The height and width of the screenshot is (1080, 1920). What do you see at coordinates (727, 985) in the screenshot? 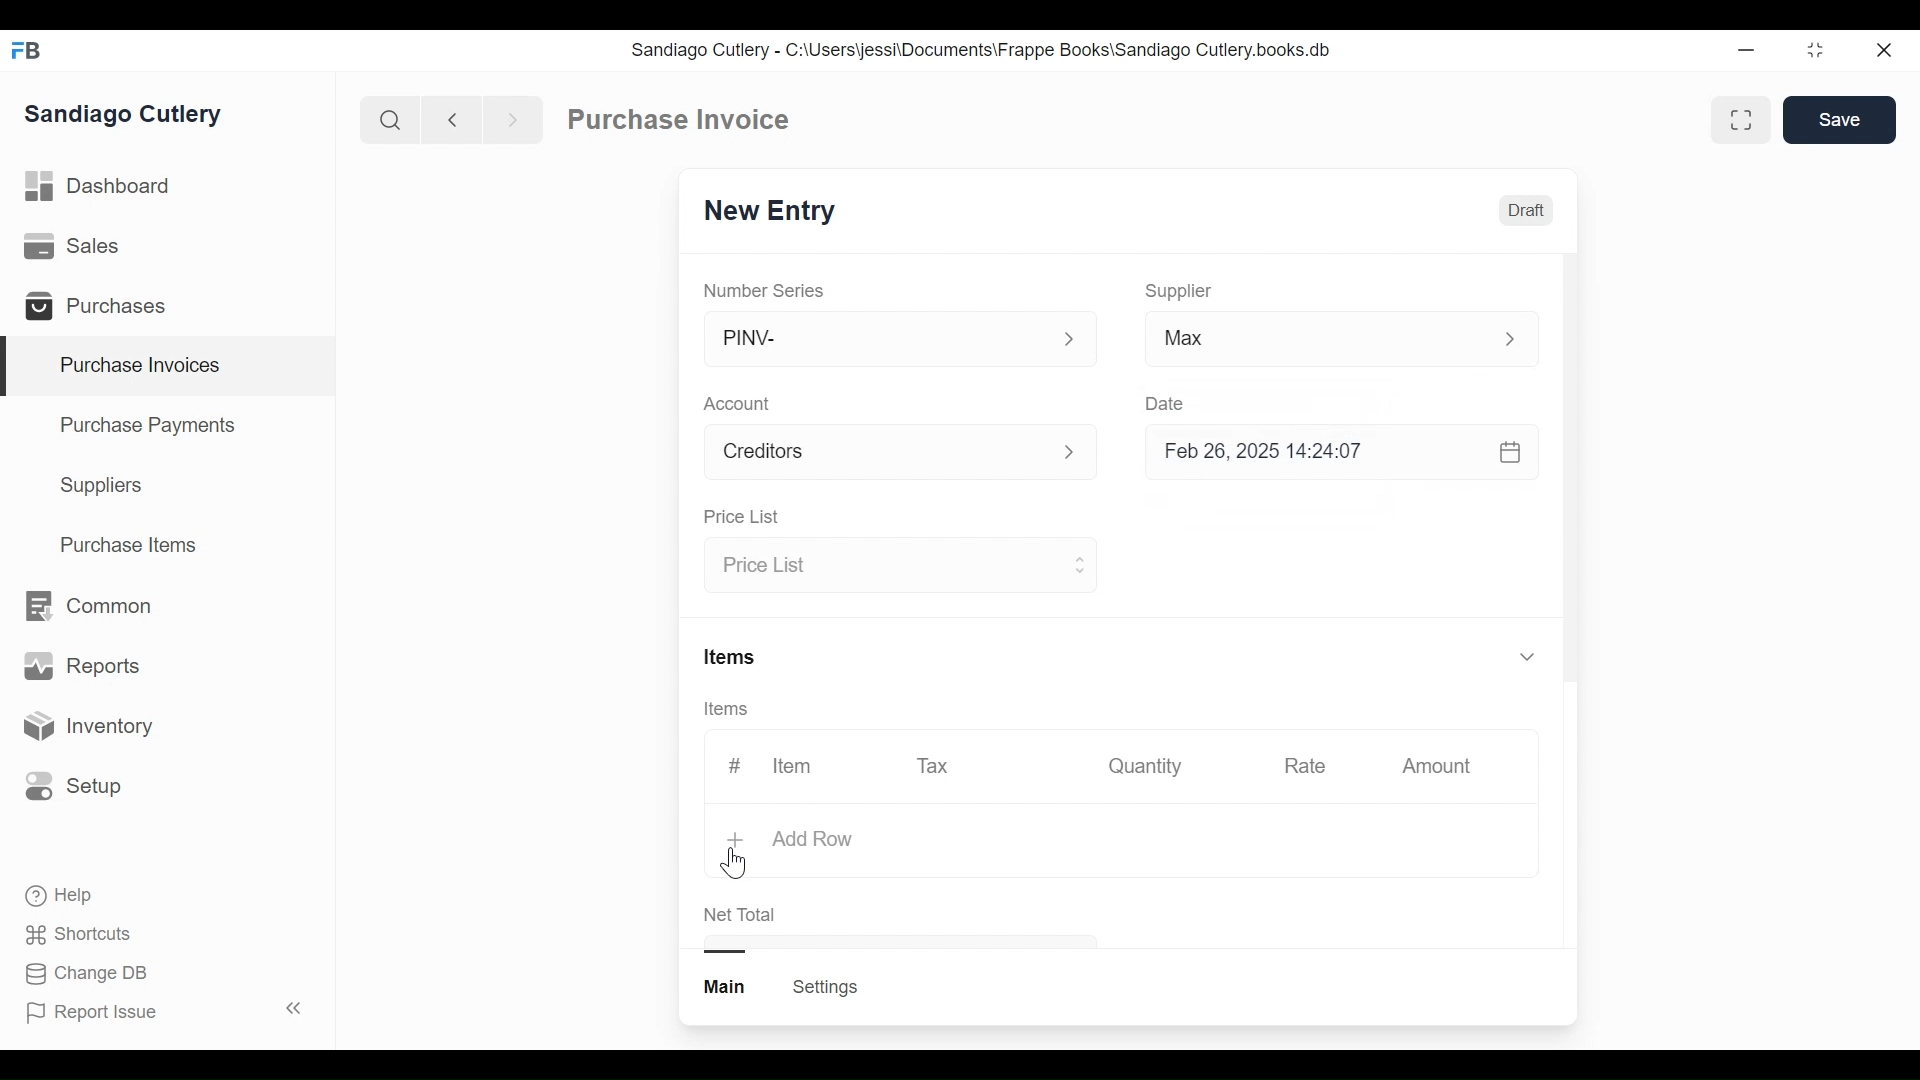
I see `Main` at bounding box center [727, 985].